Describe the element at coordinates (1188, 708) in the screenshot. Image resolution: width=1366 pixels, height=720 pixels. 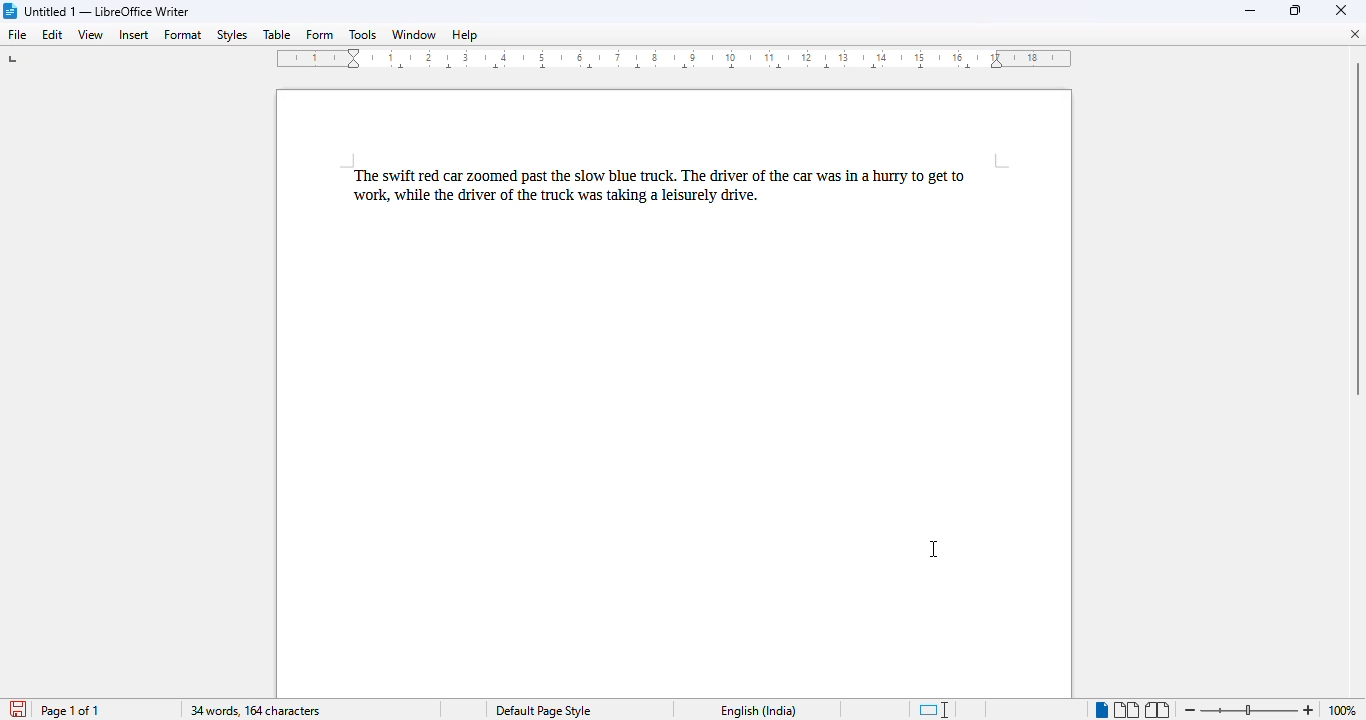
I see `zoom out` at that location.